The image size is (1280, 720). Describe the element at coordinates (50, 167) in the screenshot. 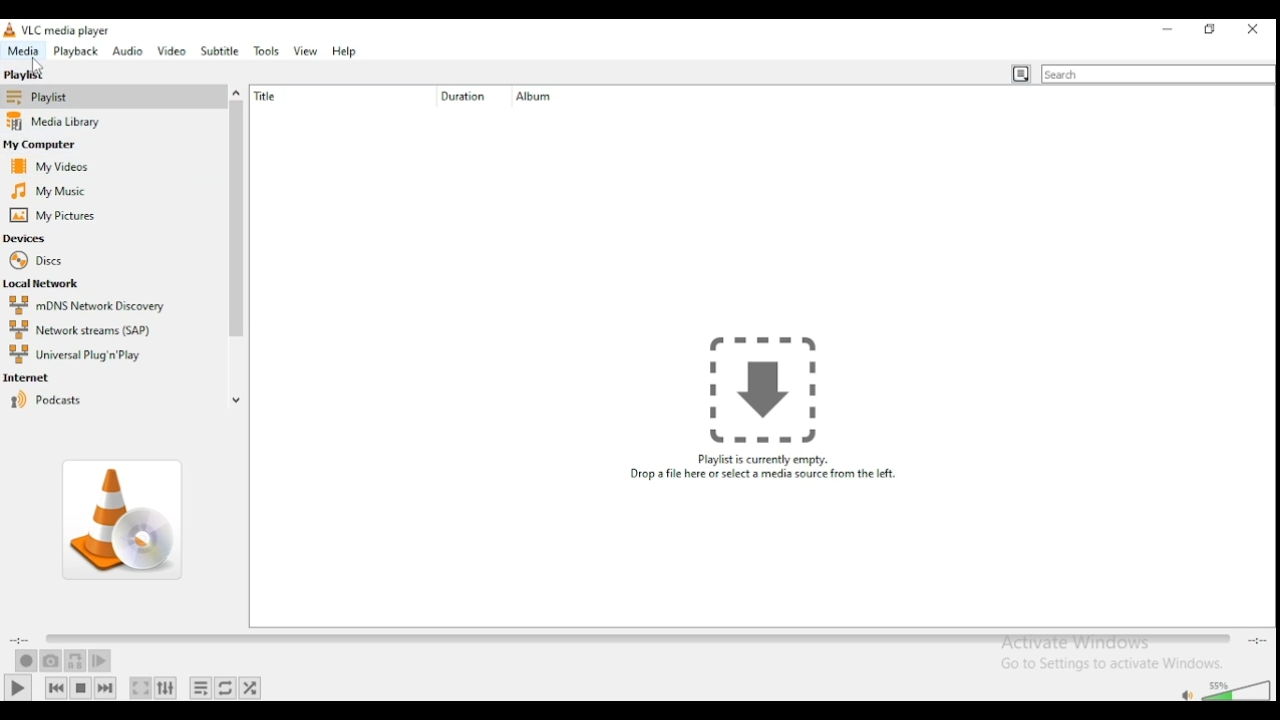

I see `my videos` at that location.